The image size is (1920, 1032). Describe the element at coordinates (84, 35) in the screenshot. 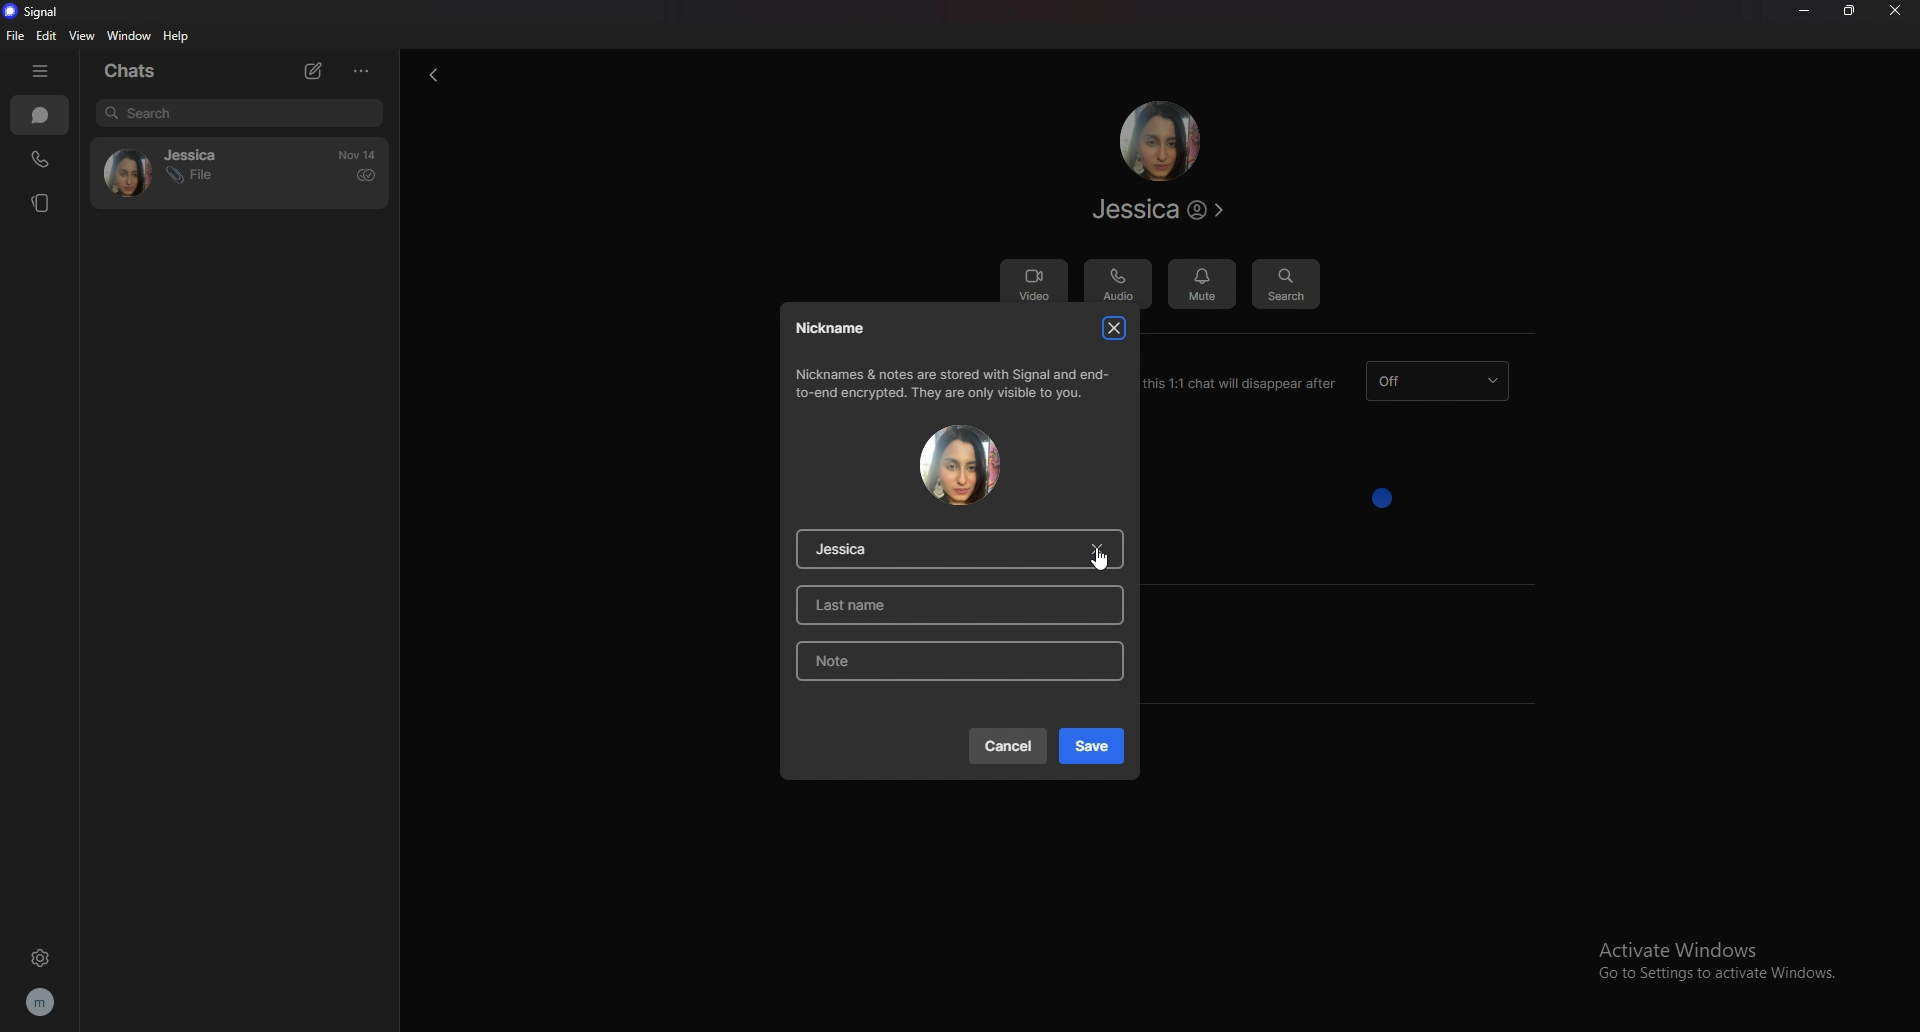

I see `view` at that location.